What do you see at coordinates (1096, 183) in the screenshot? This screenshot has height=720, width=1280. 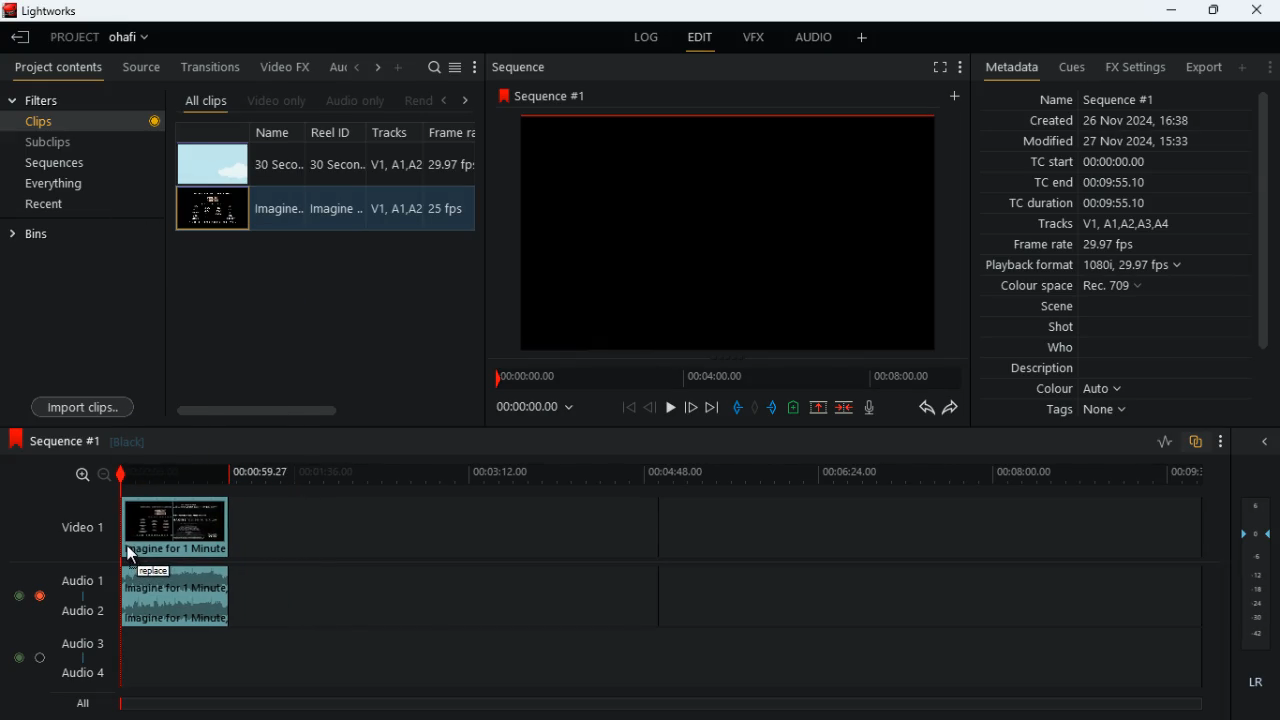 I see `tc end` at bounding box center [1096, 183].